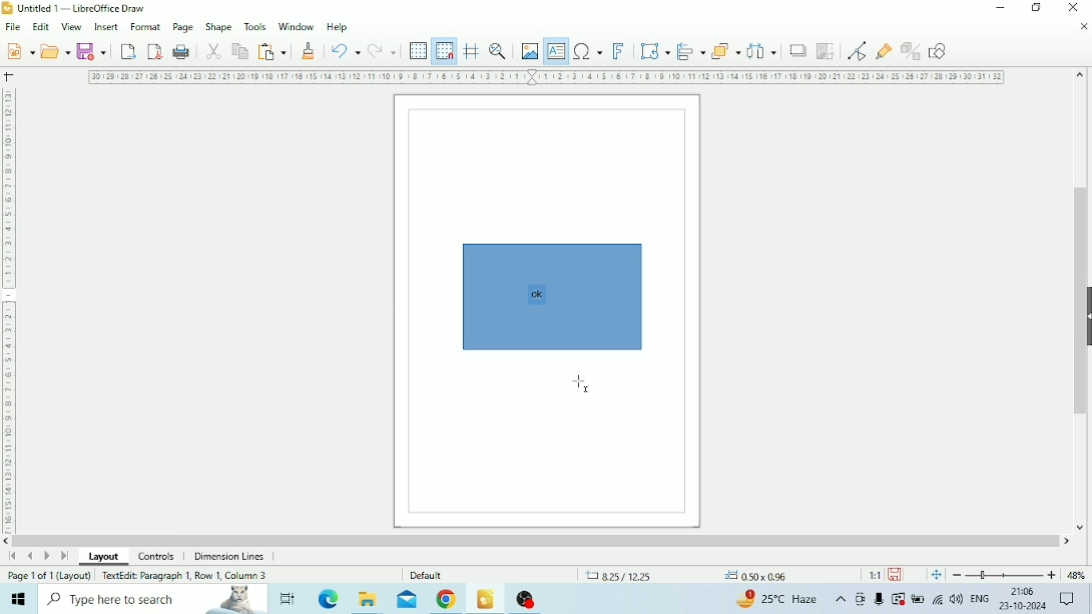 This screenshot has height=614, width=1092. What do you see at coordinates (940, 52) in the screenshot?
I see `Show Draw Functions` at bounding box center [940, 52].